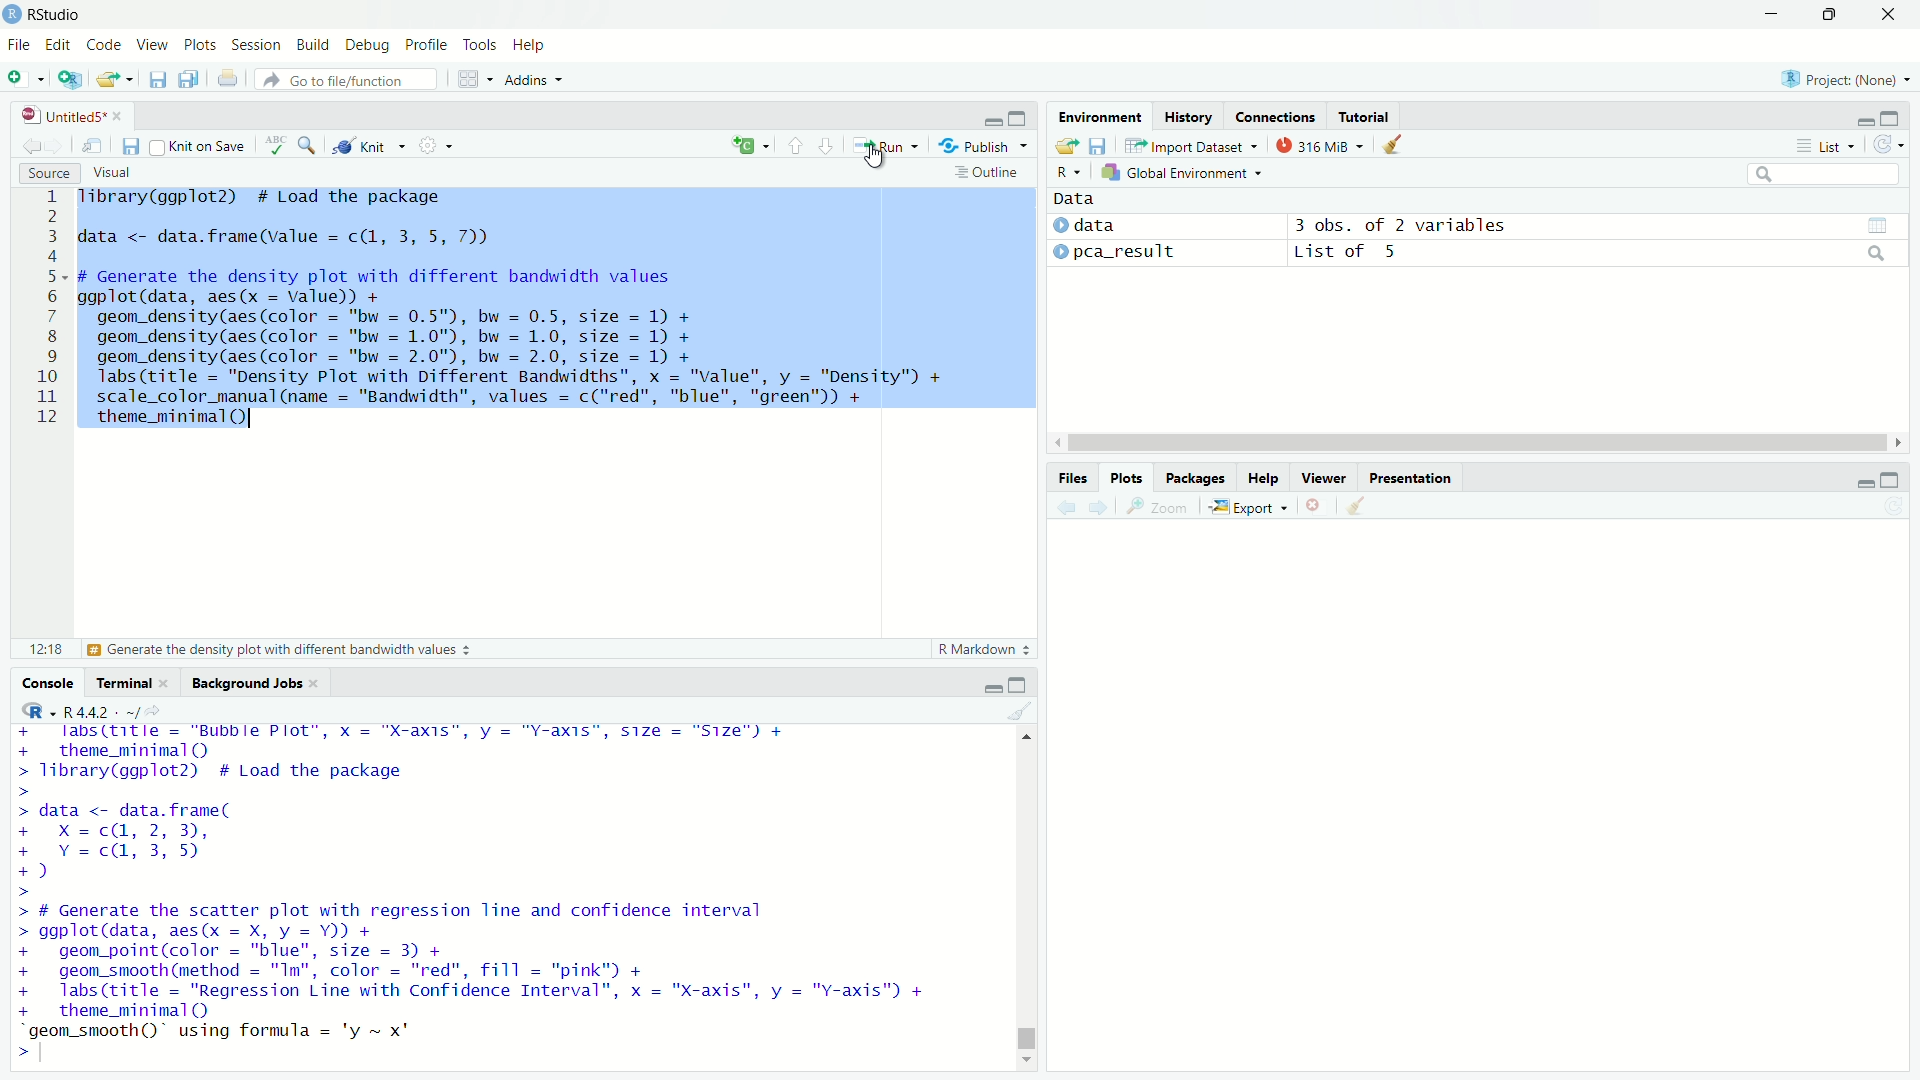 Image resolution: width=1920 pixels, height=1080 pixels. What do you see at coordinates (1188, 115) in the screenshot?
I see `History` at bounding box center [1188, 115].